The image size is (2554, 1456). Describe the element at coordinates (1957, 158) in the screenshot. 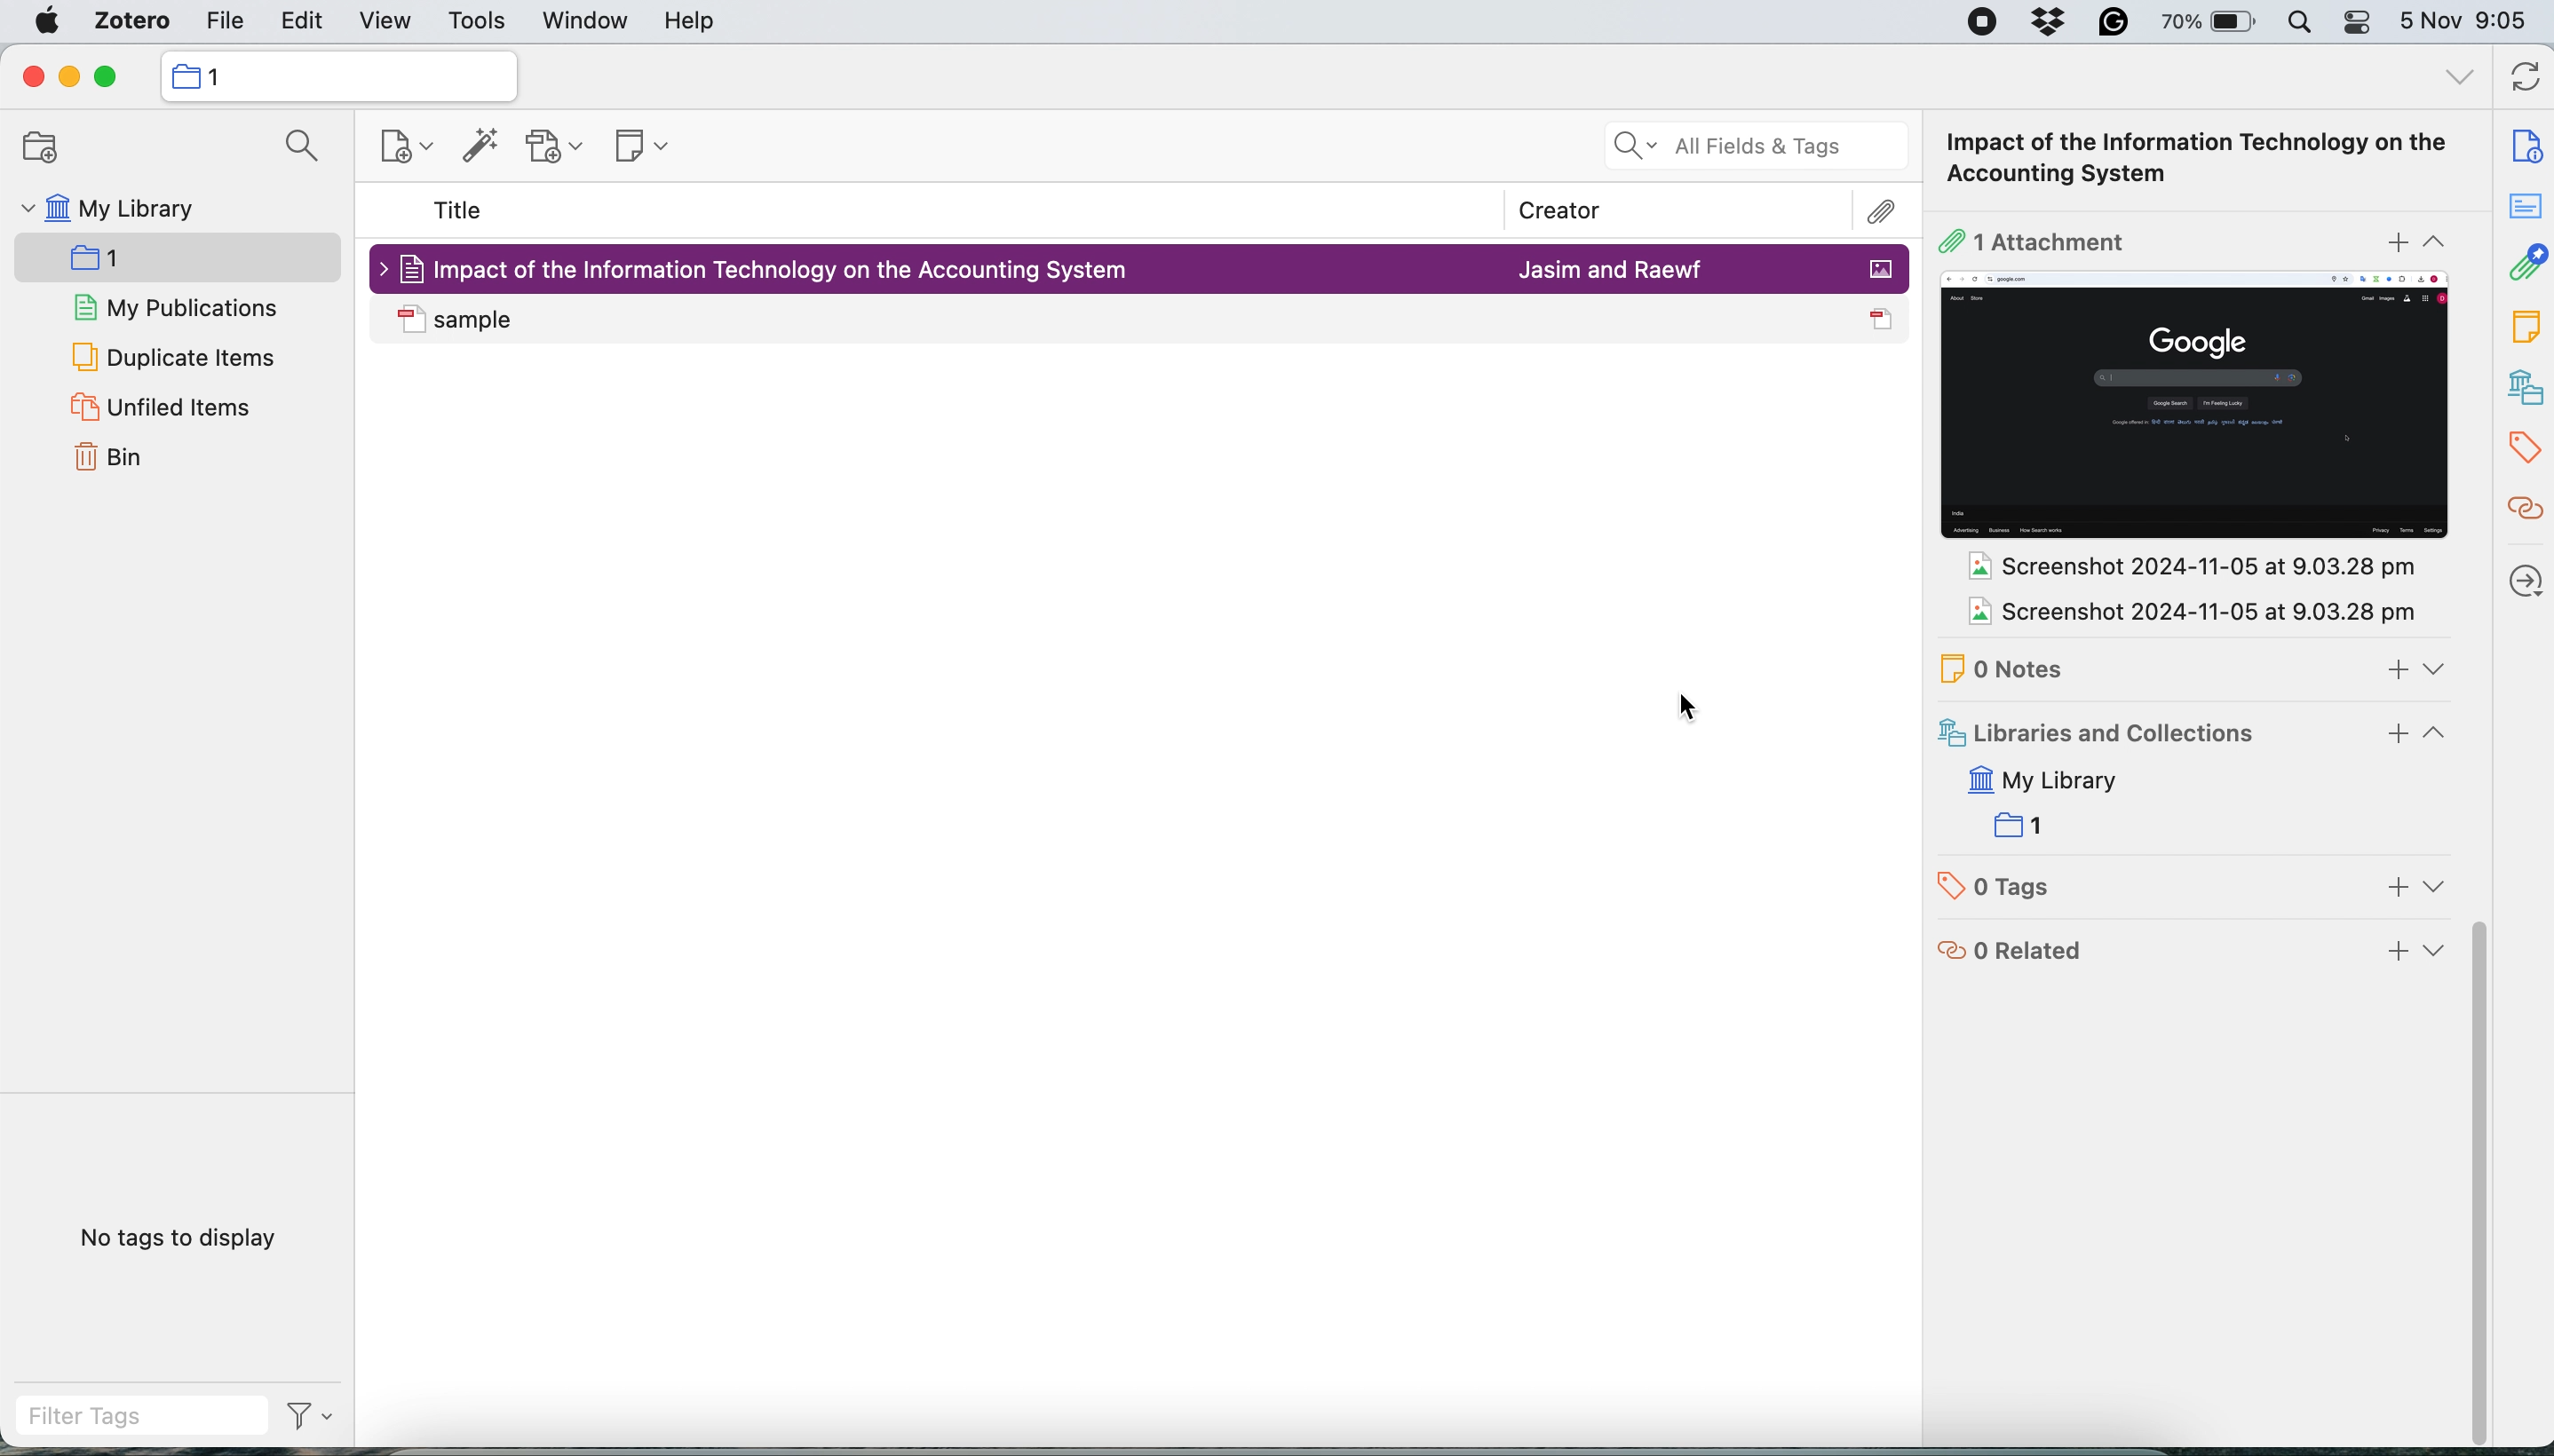

I see `impact of information technology on accounting system` at that location.